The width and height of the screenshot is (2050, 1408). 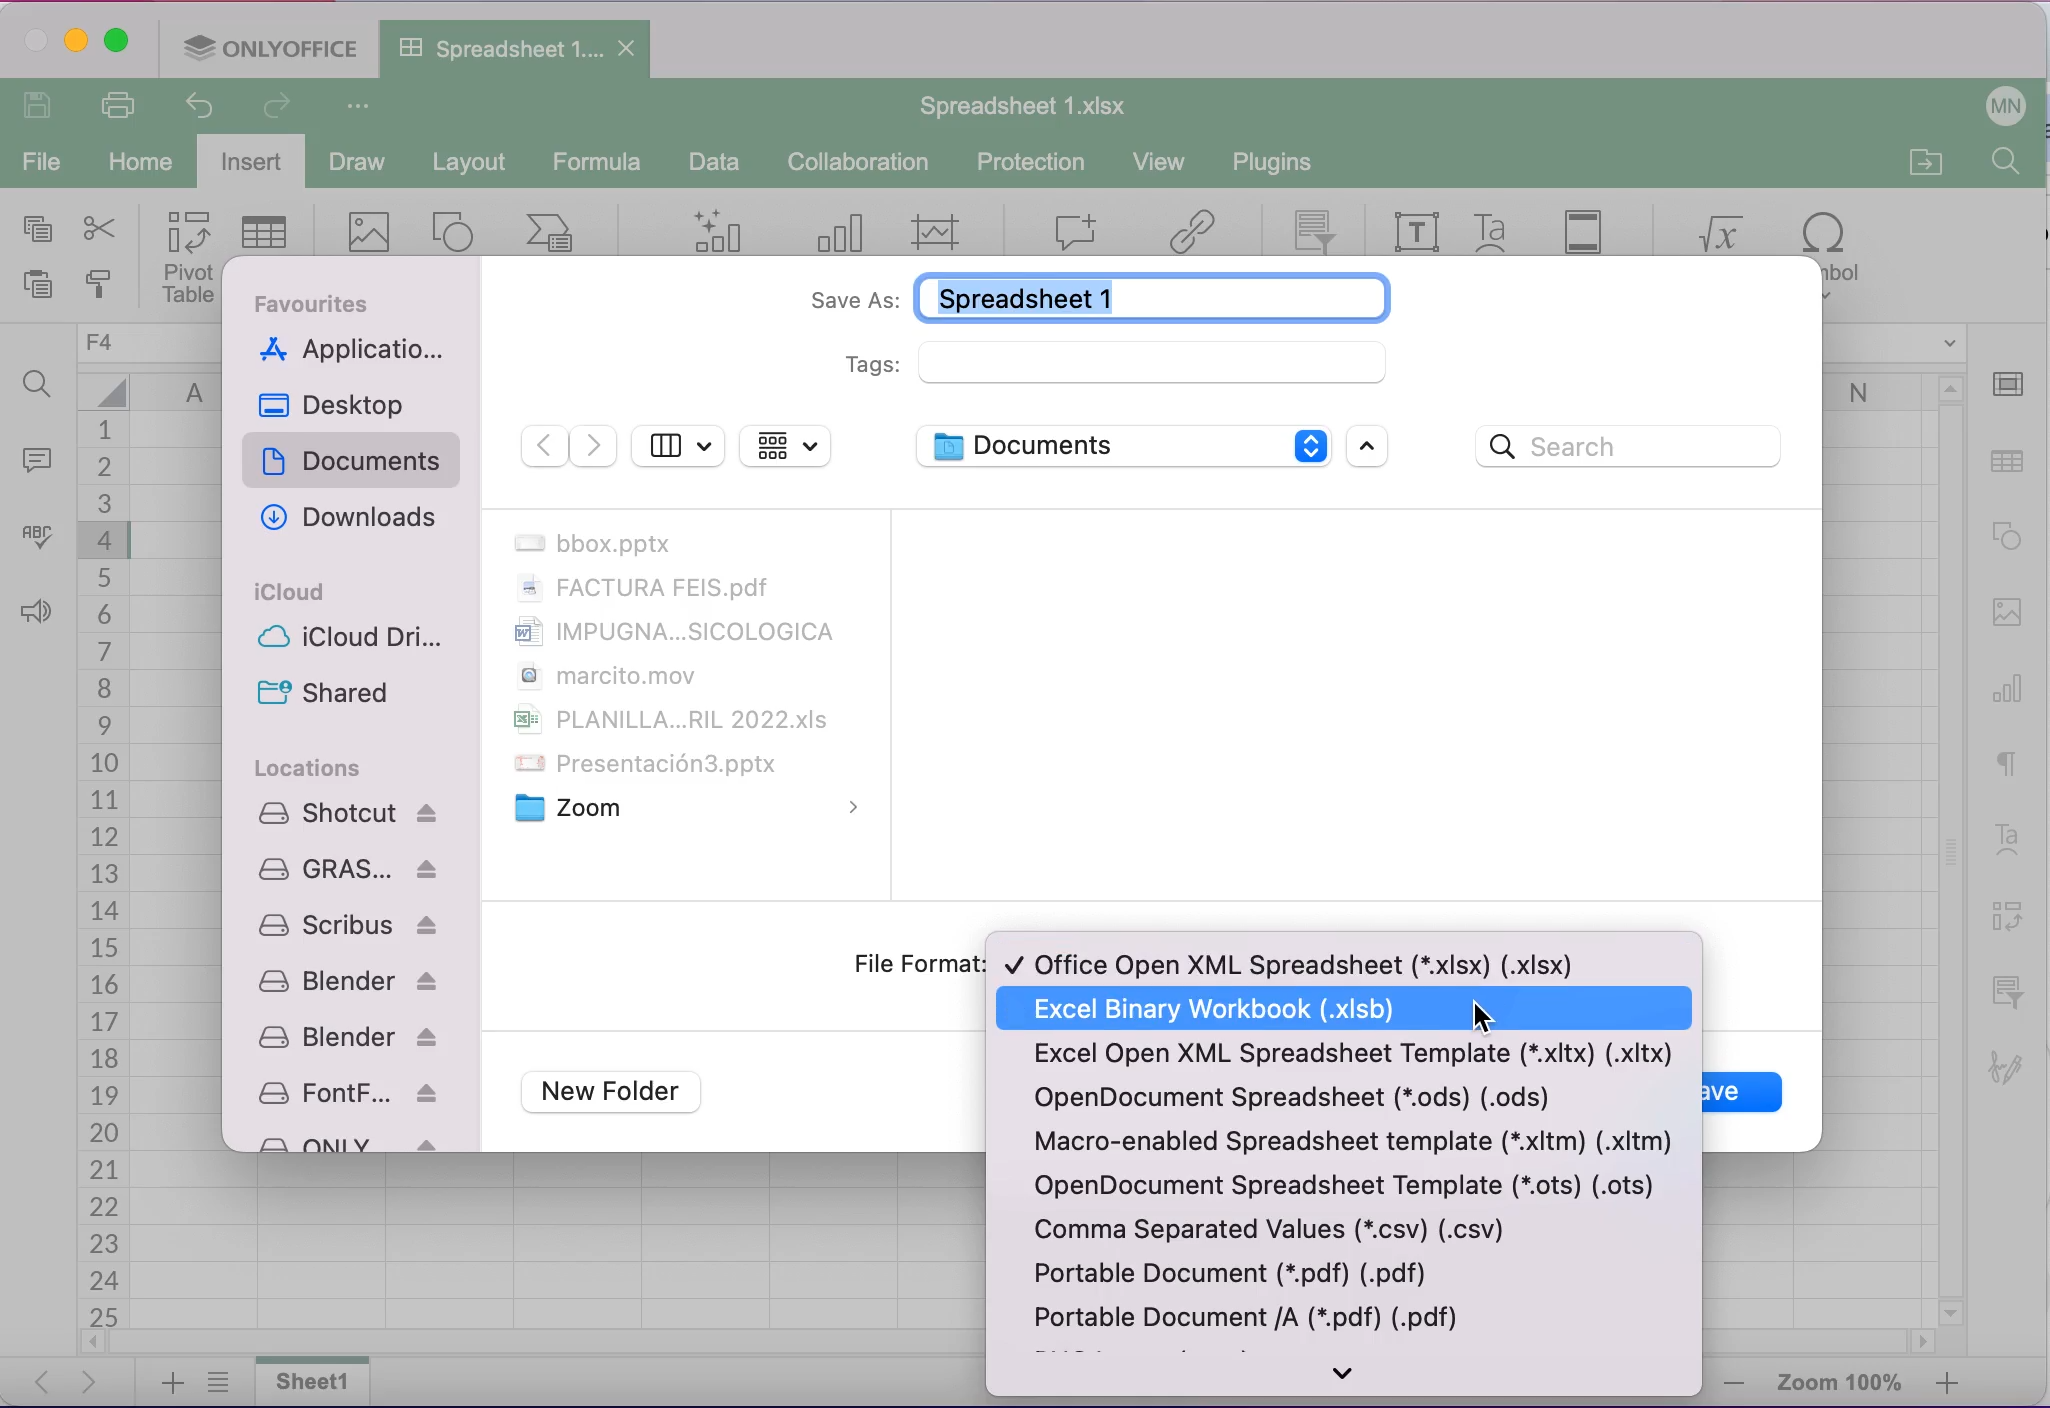 What do you see at coordinates (1345, 1054) in the screenshot?
I see `excel open xml spreadsheet template` at bounding box center [1345, 1054].